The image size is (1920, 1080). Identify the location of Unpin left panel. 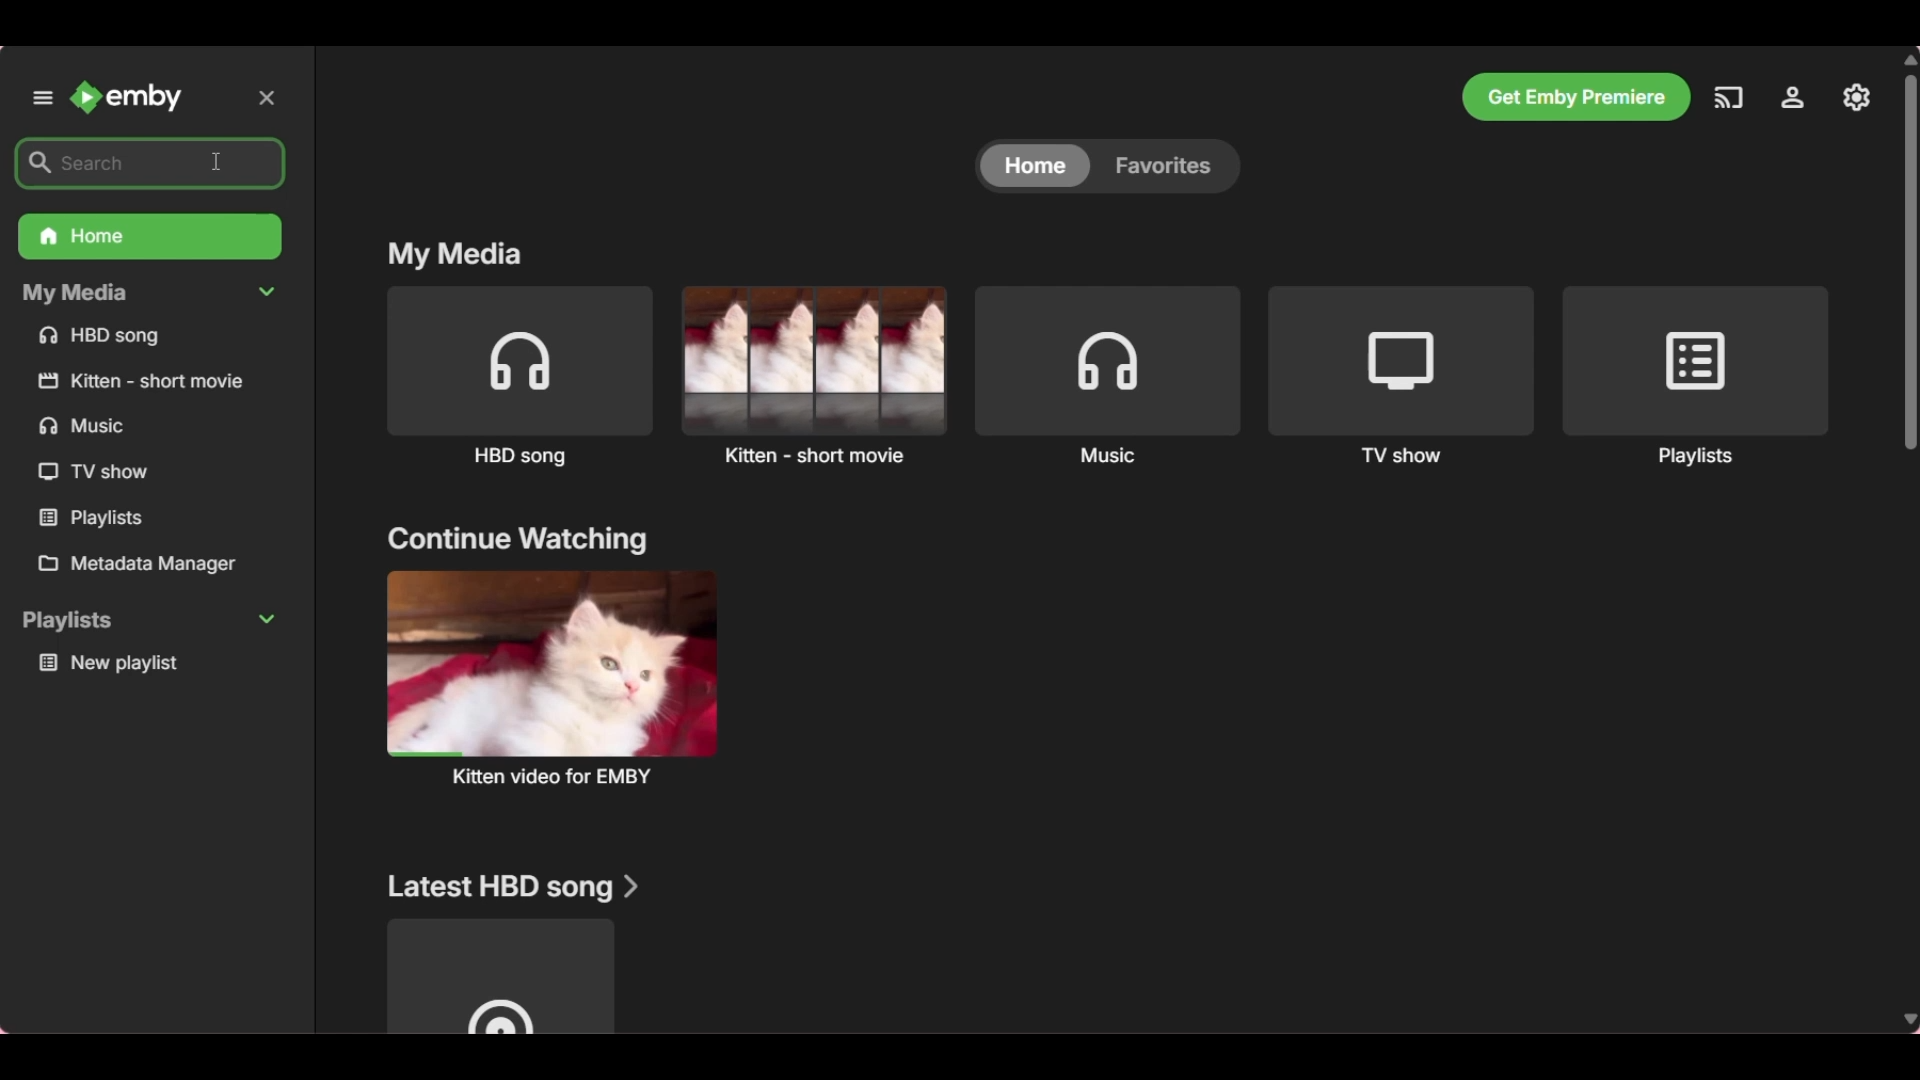
(41, 97).